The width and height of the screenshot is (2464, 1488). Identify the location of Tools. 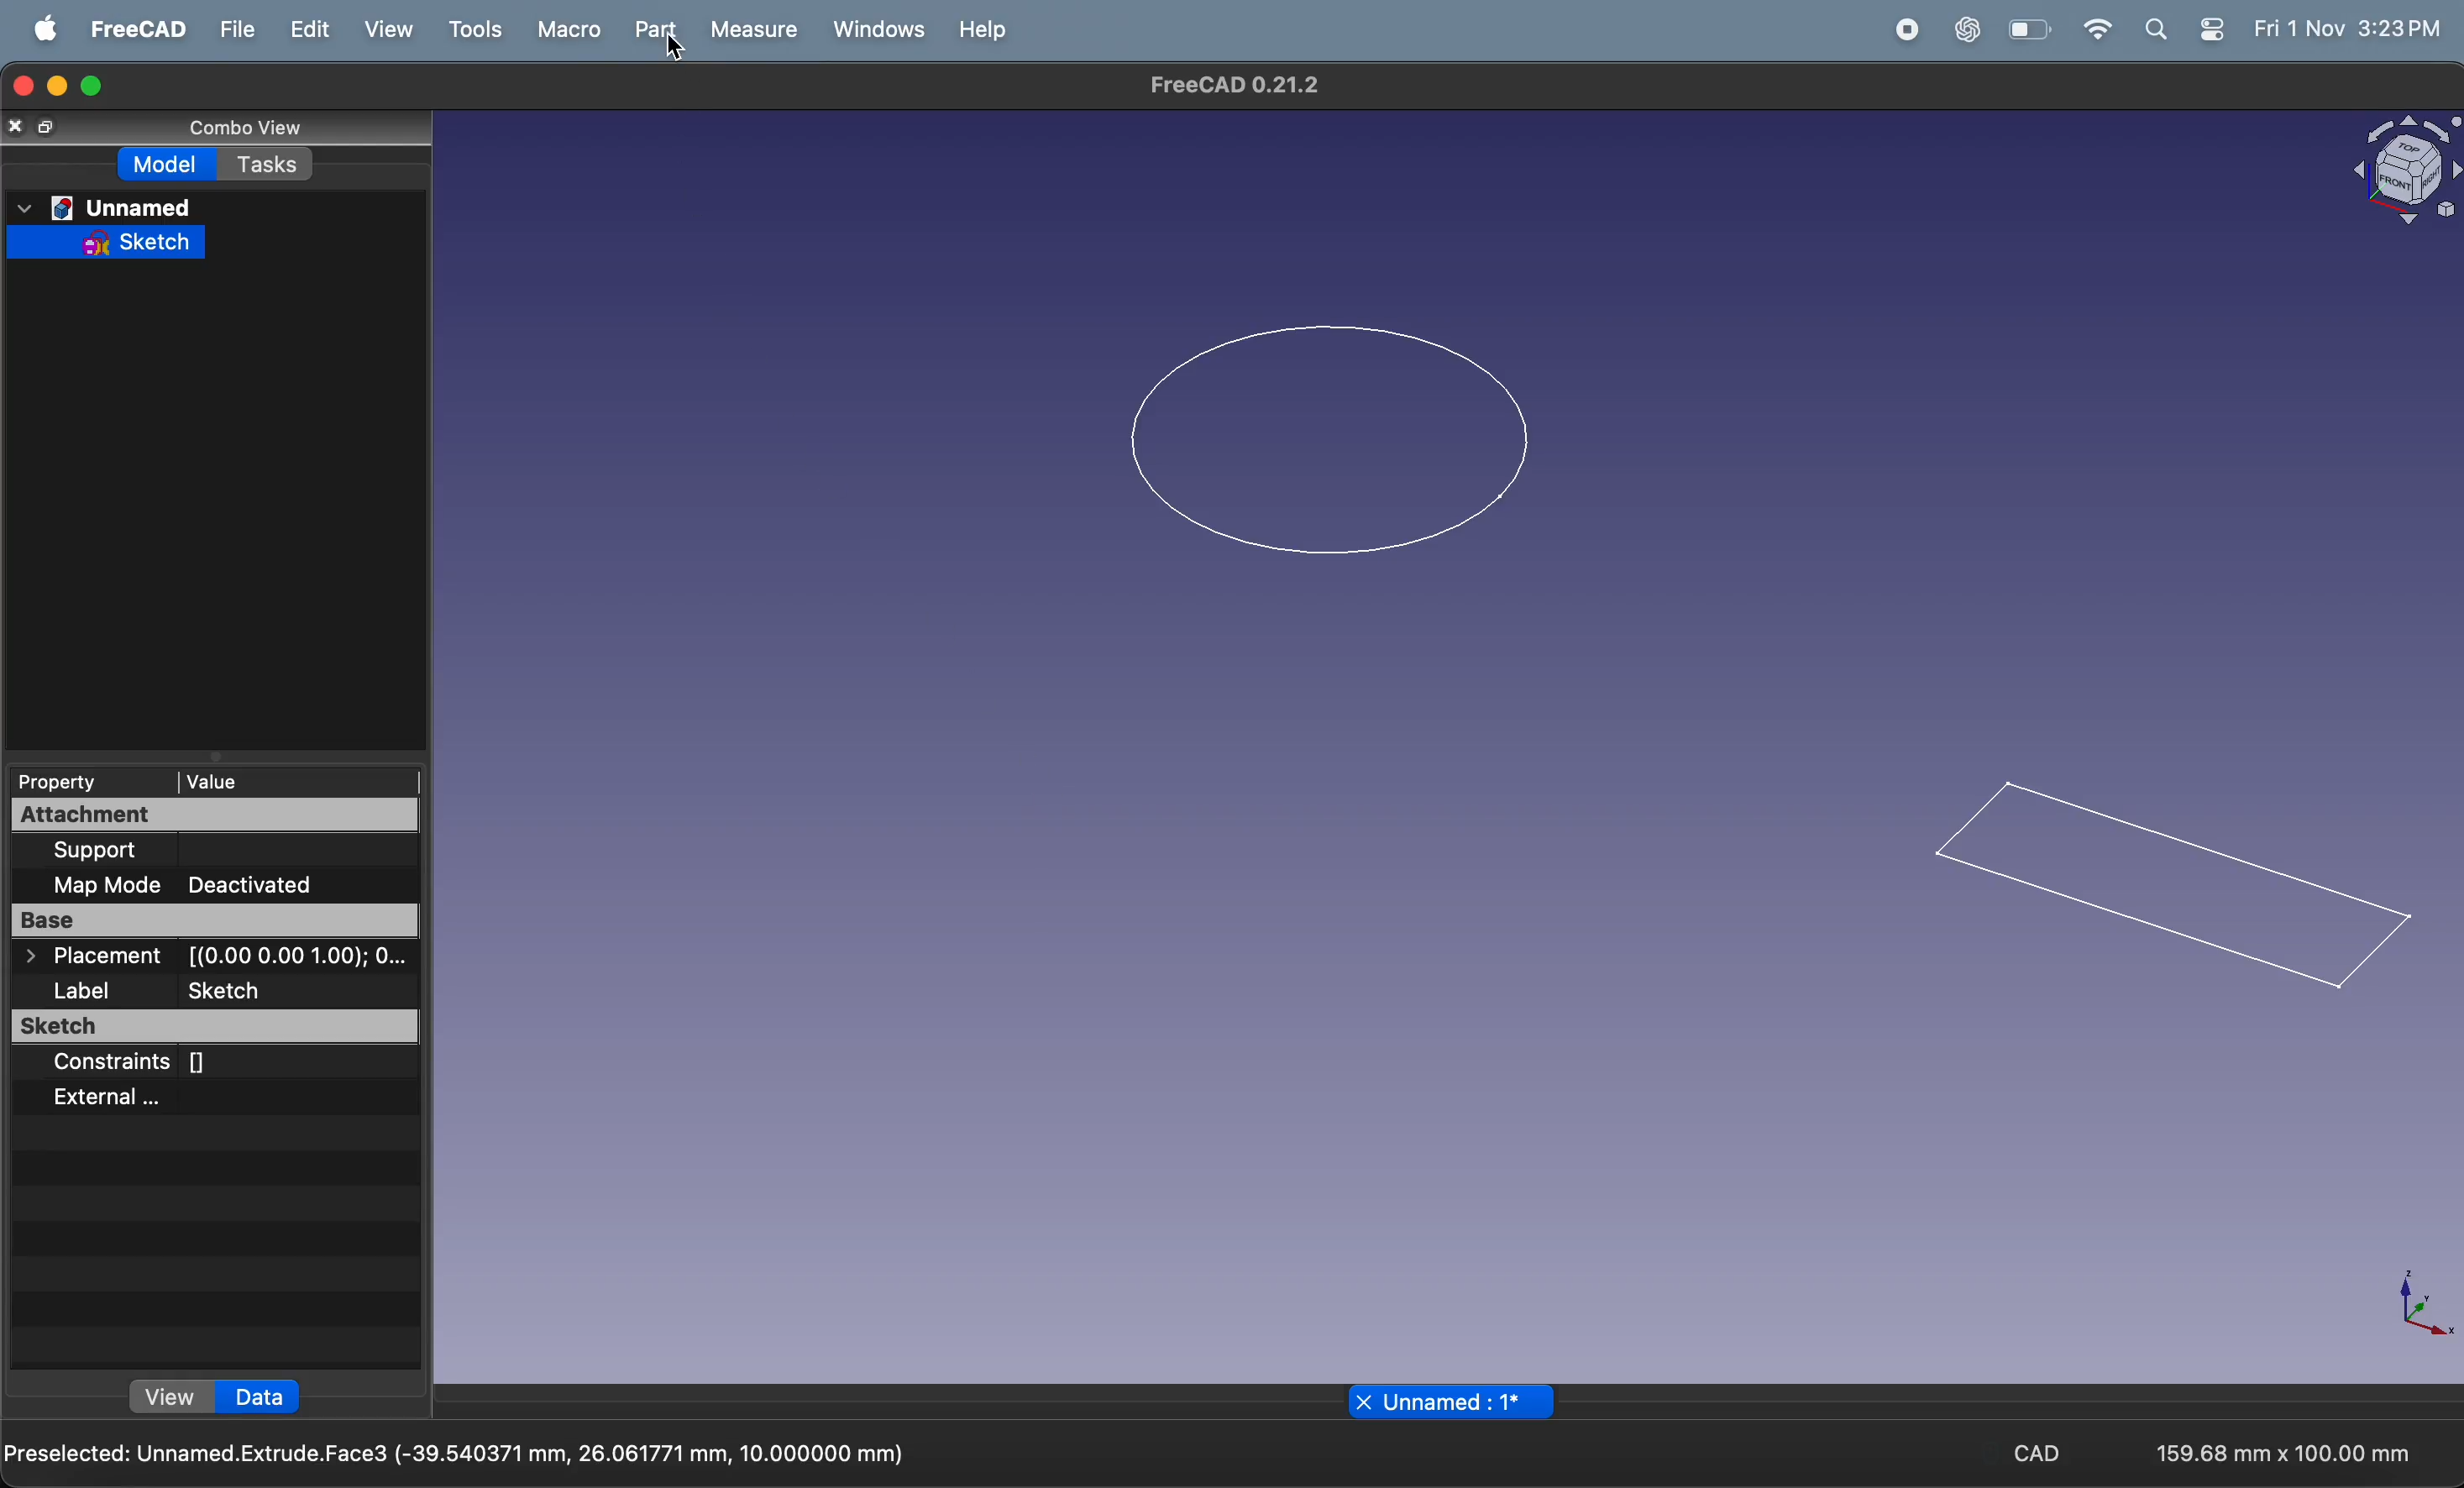
(473, 30).